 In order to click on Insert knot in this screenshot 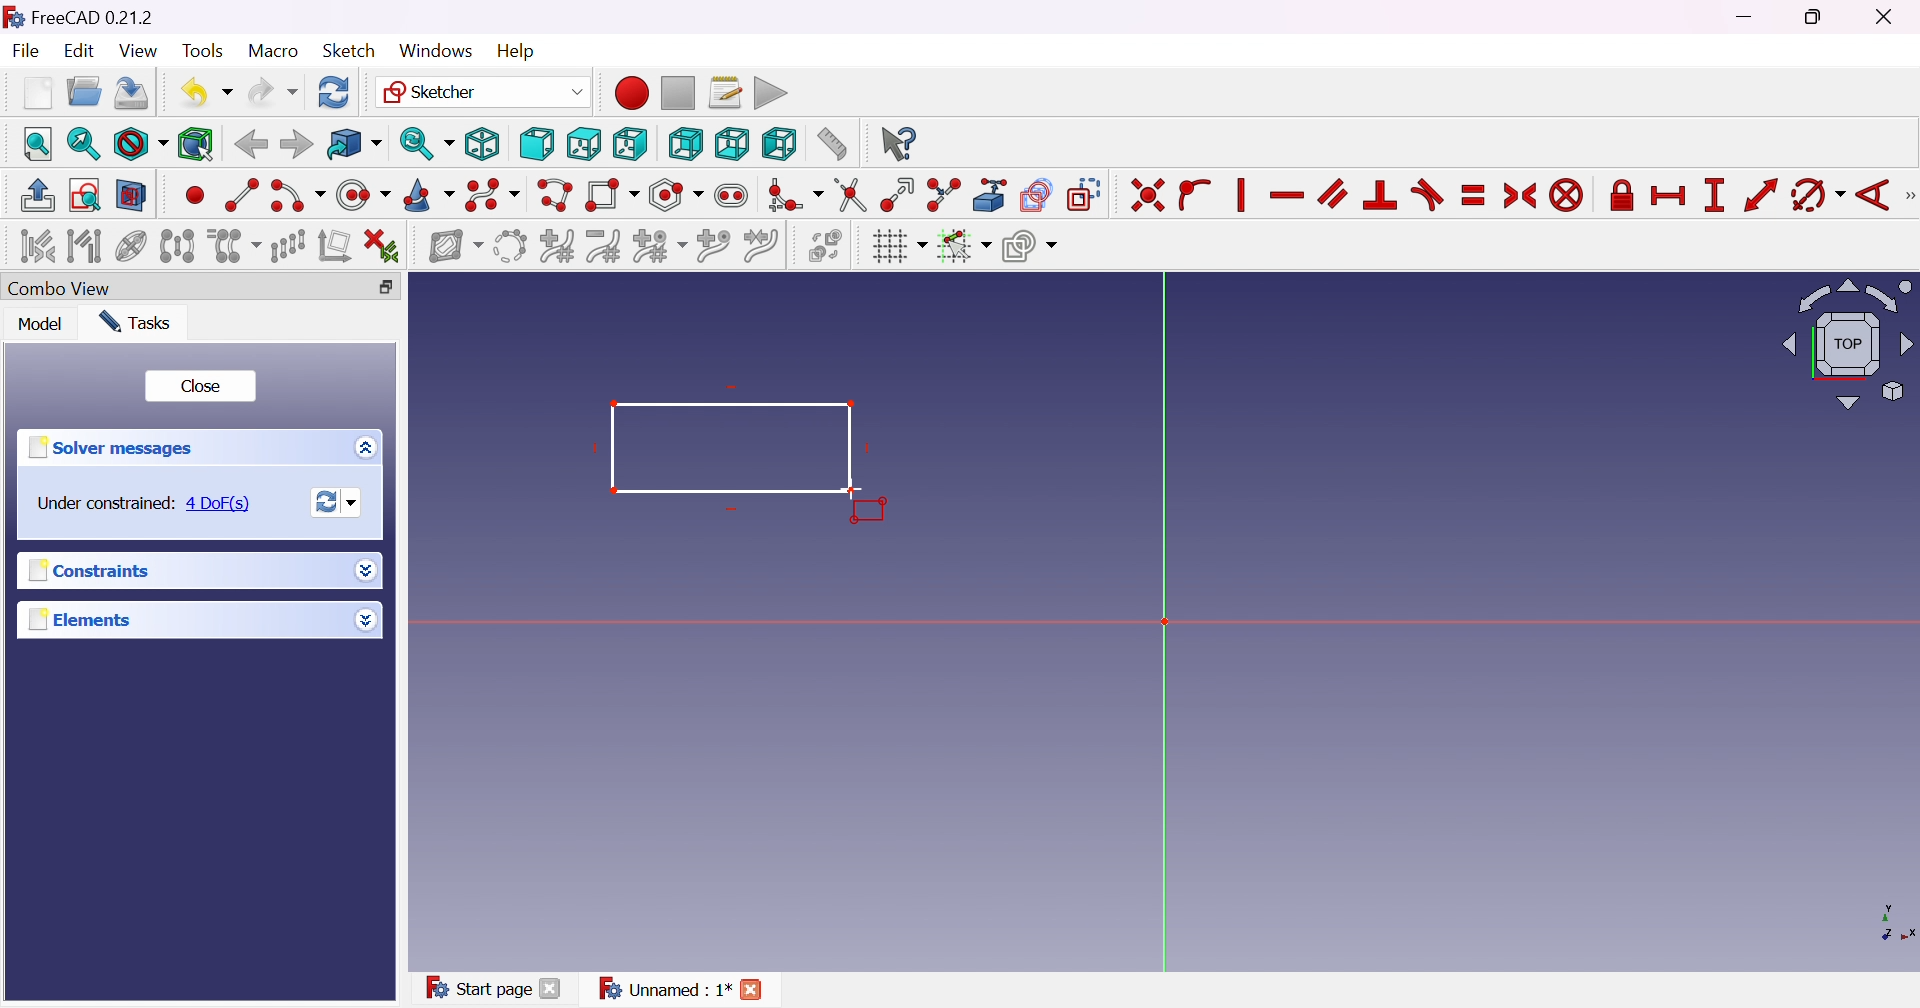, I will do `click(712, 245)`.